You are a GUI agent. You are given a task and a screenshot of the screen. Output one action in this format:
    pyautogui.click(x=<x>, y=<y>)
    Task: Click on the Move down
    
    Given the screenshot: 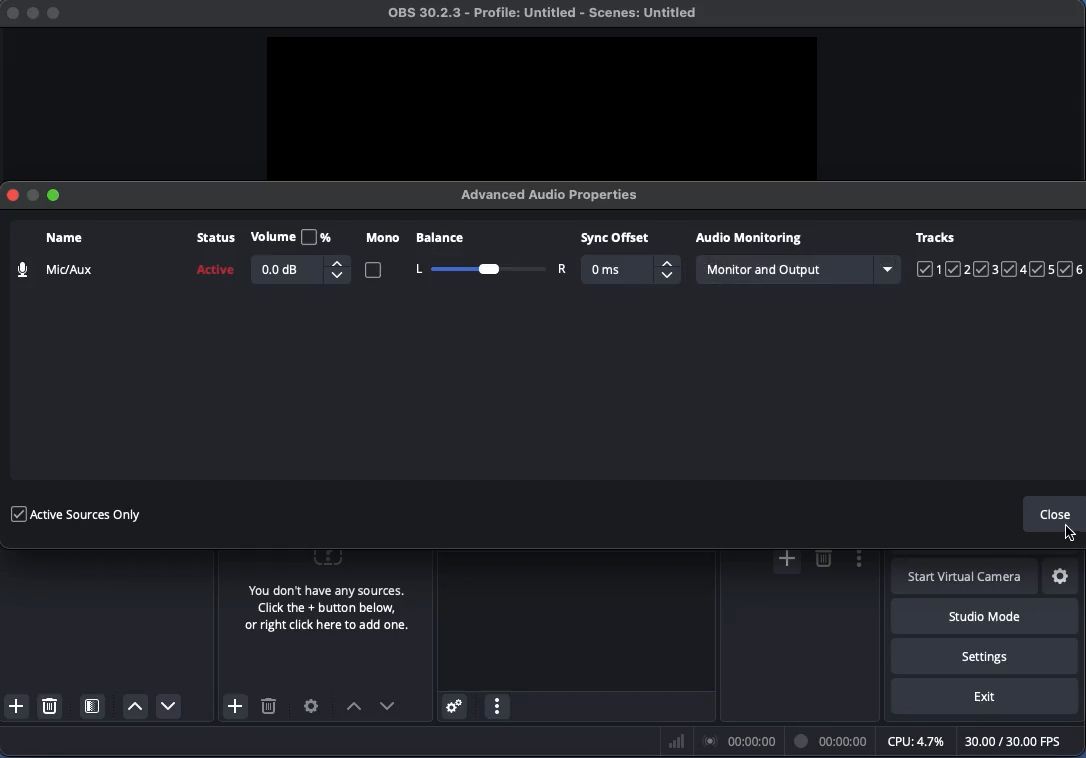 What is the action you would take?
    pyautogui.click(x=167, y=705)
    